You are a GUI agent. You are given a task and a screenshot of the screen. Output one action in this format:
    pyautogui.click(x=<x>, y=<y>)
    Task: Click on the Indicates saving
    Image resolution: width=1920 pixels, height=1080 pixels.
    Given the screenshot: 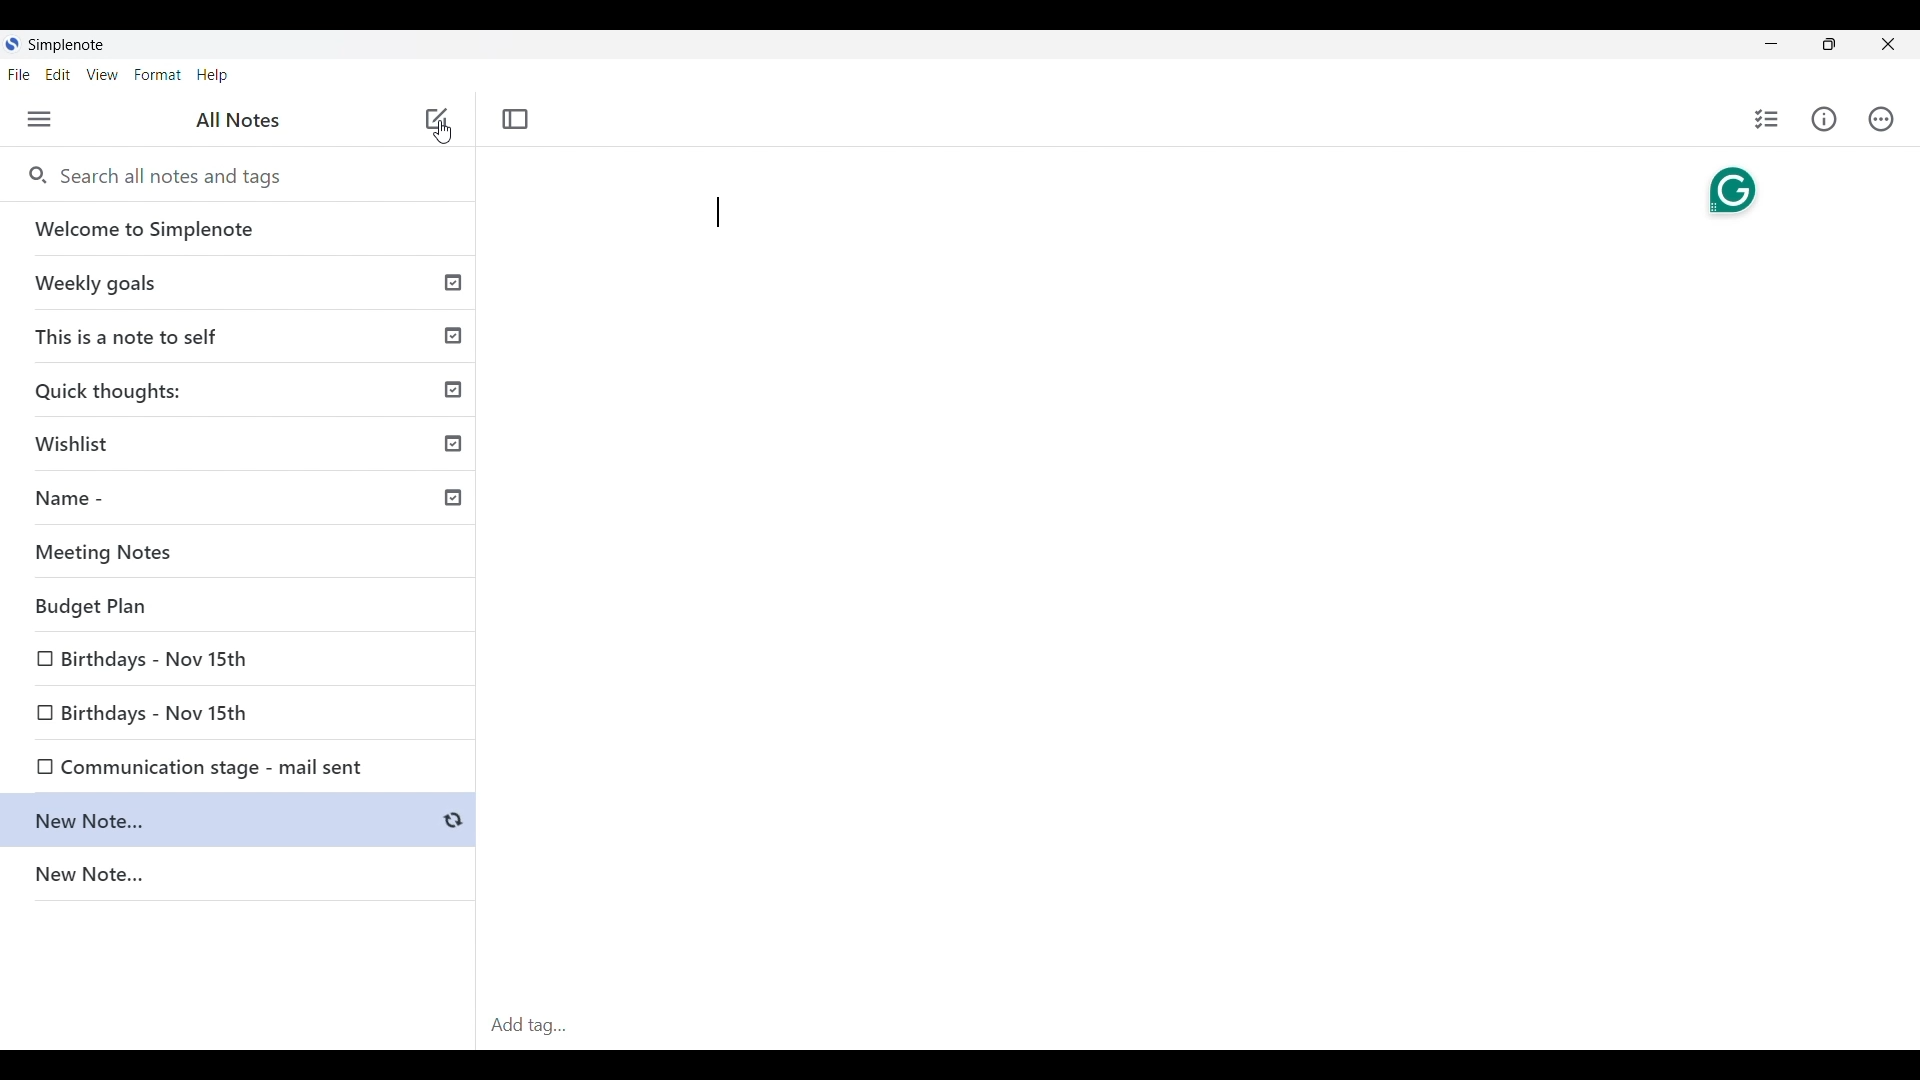 What is the action you would take?
    pyautogui.click(x=452, y=821)
    